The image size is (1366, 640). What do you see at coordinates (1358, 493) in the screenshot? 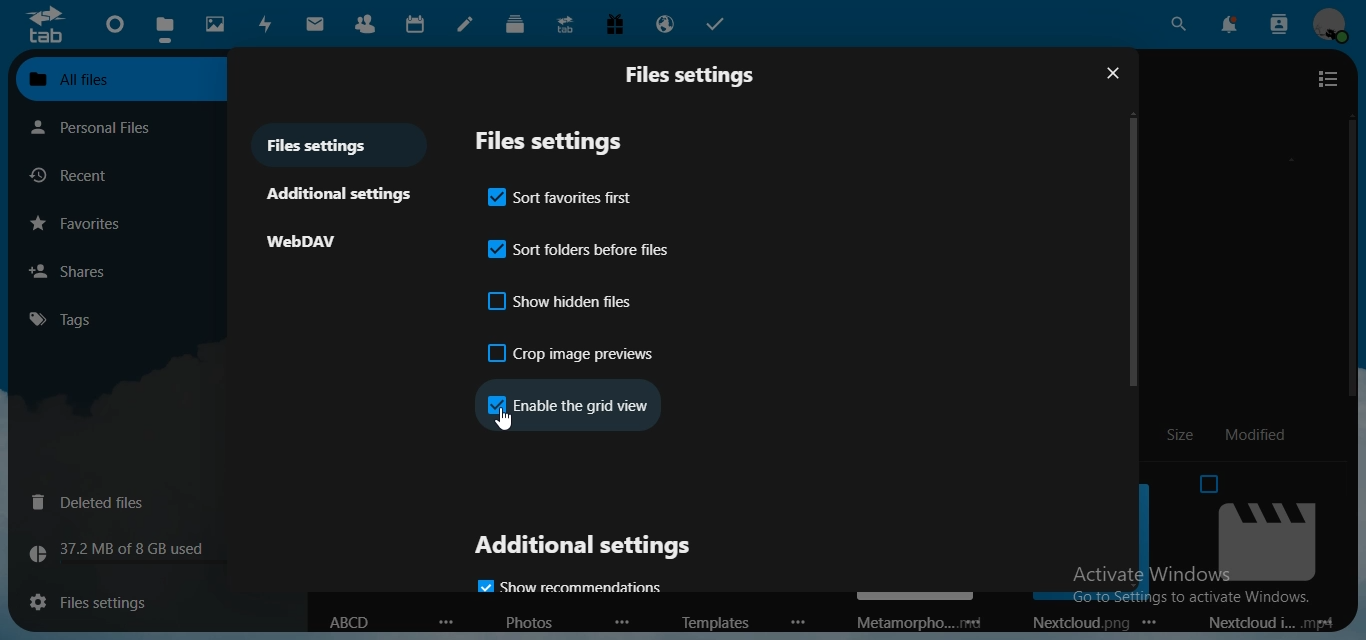
I see `scroll bar` at bounding box center [1358, 493].